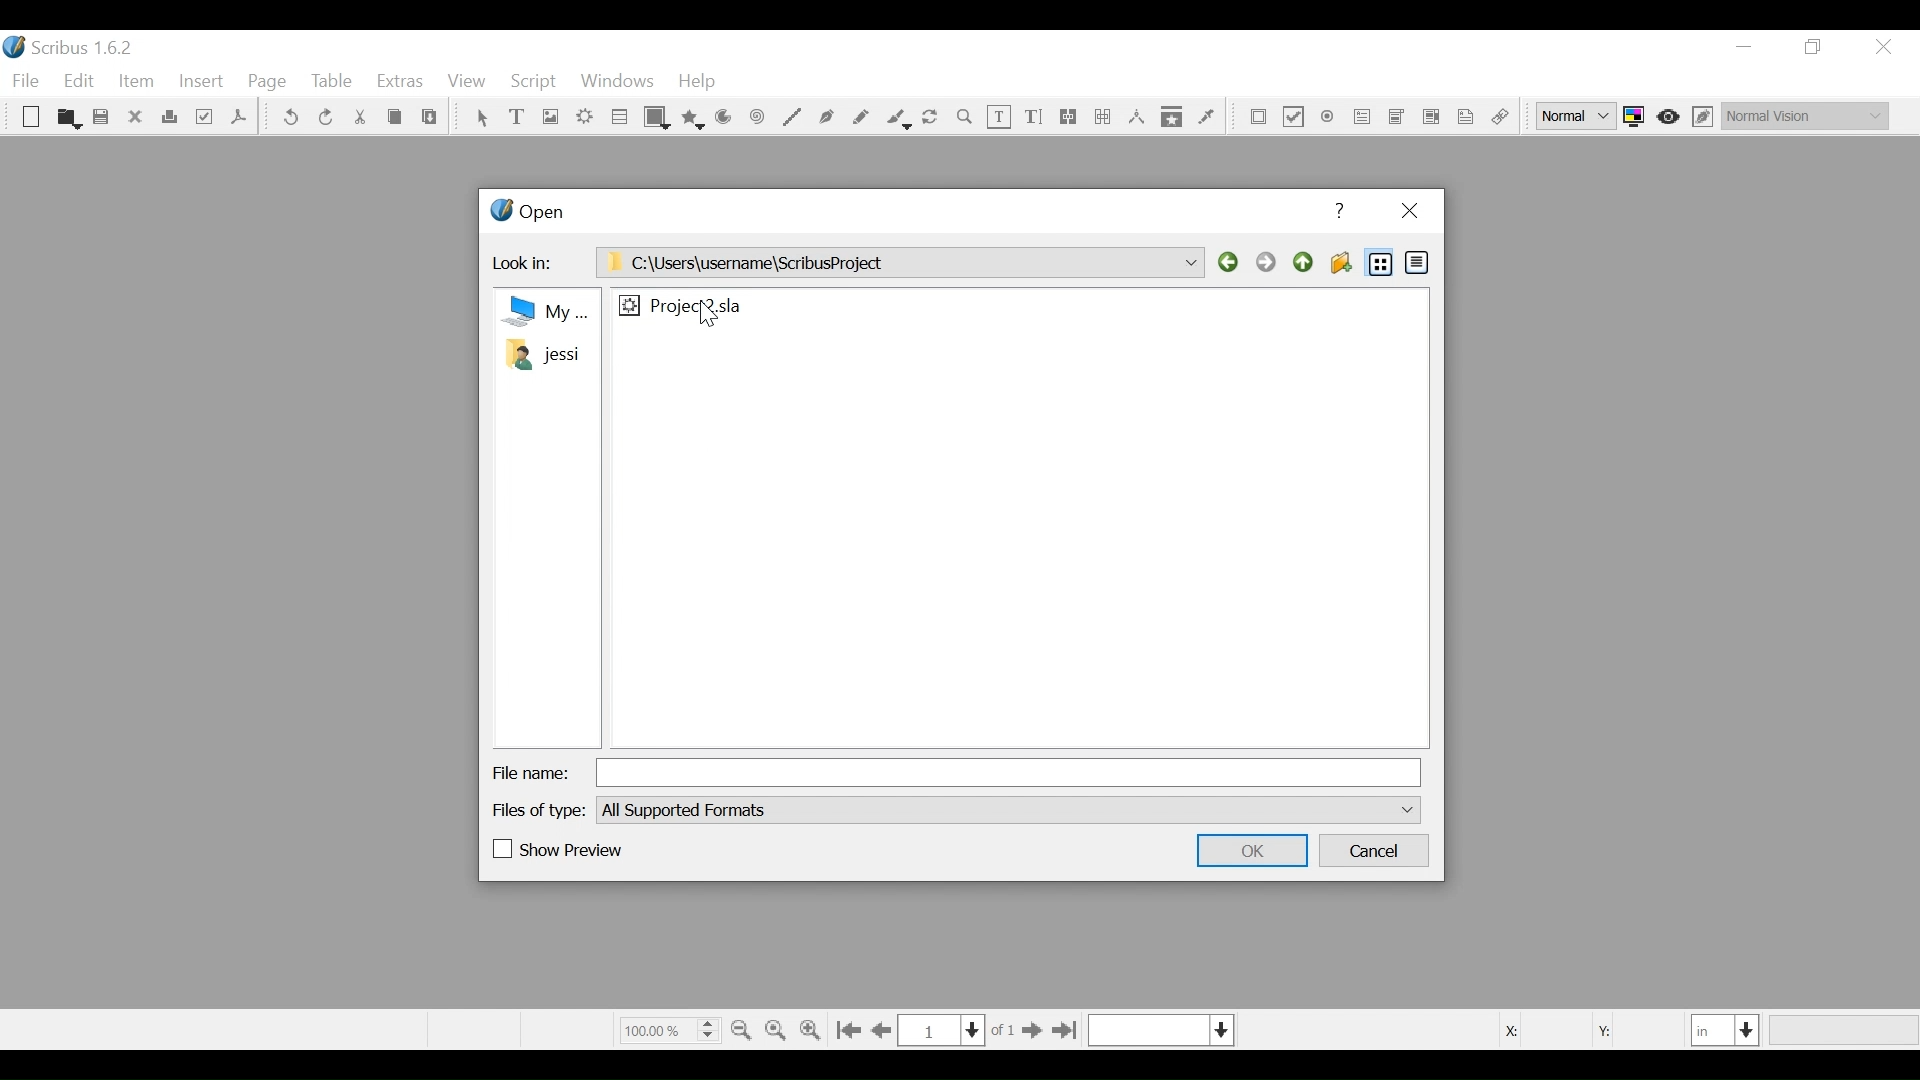 The height and width of the screenshot is (1080, 1920). Describe the element at coordinates (827, 118) in the screenshot. I see `Bezier curve` at that location.